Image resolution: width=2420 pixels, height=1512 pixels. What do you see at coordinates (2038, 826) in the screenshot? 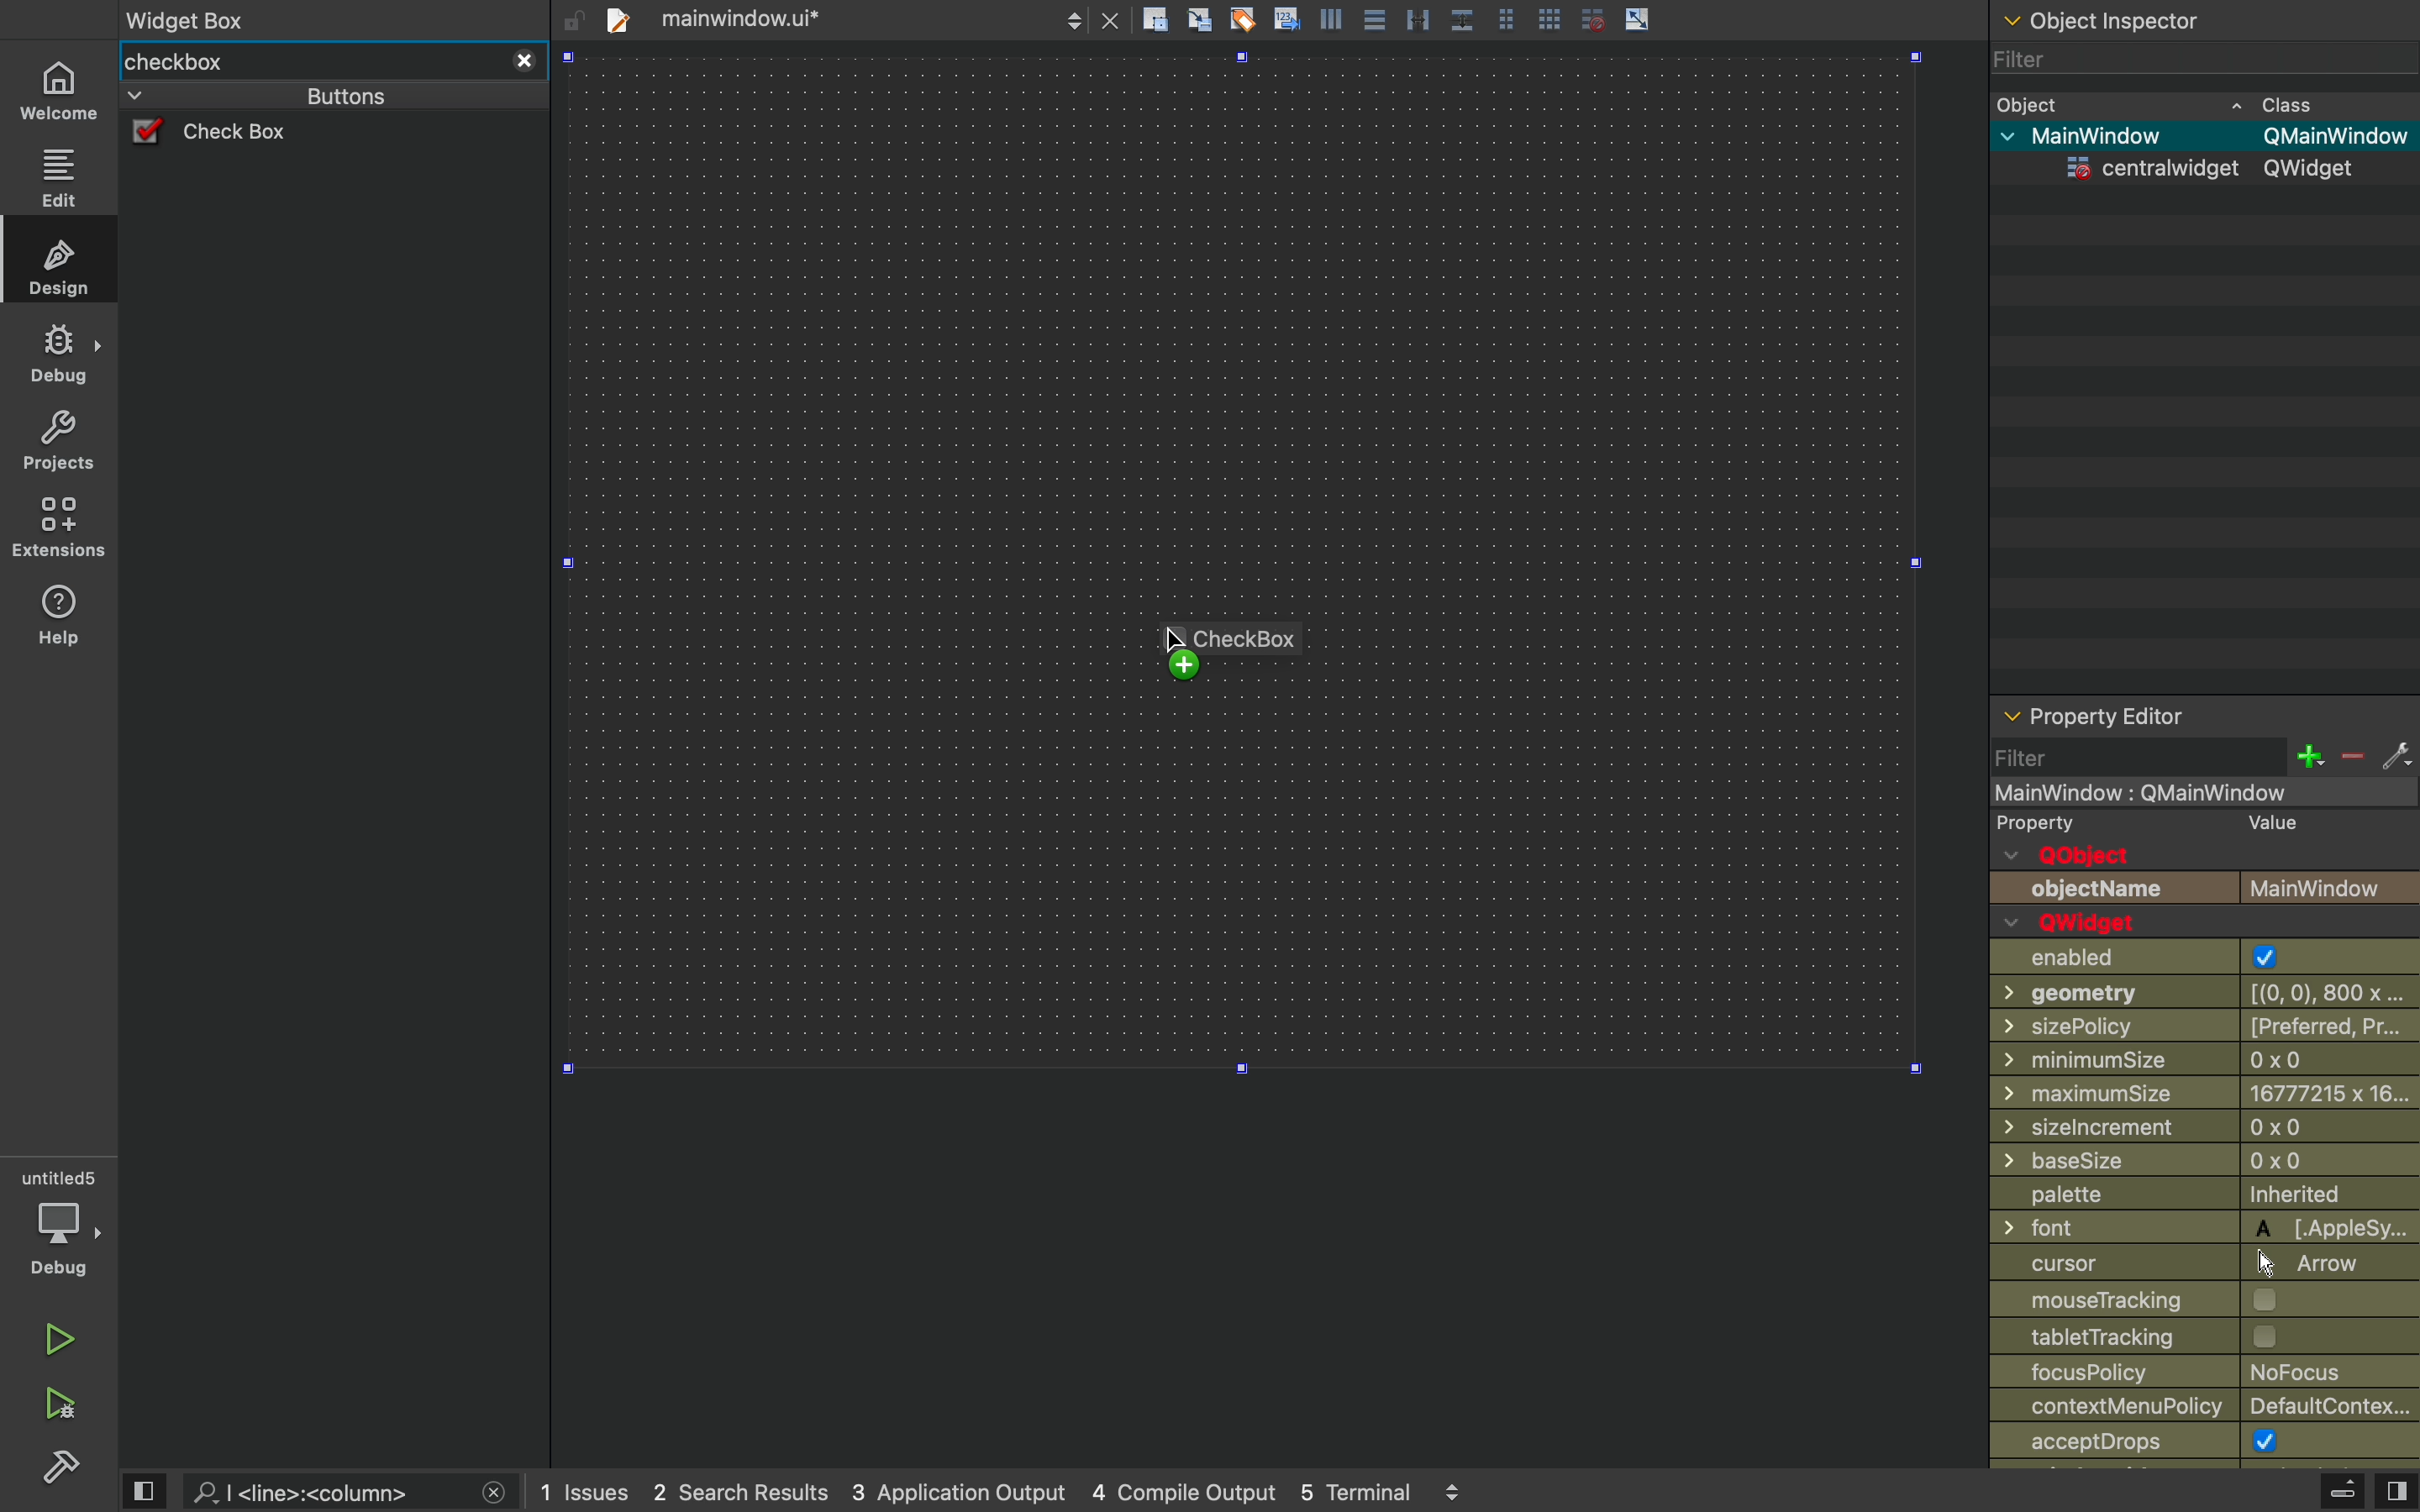
I see `property` at bounding box center [2038, 826].